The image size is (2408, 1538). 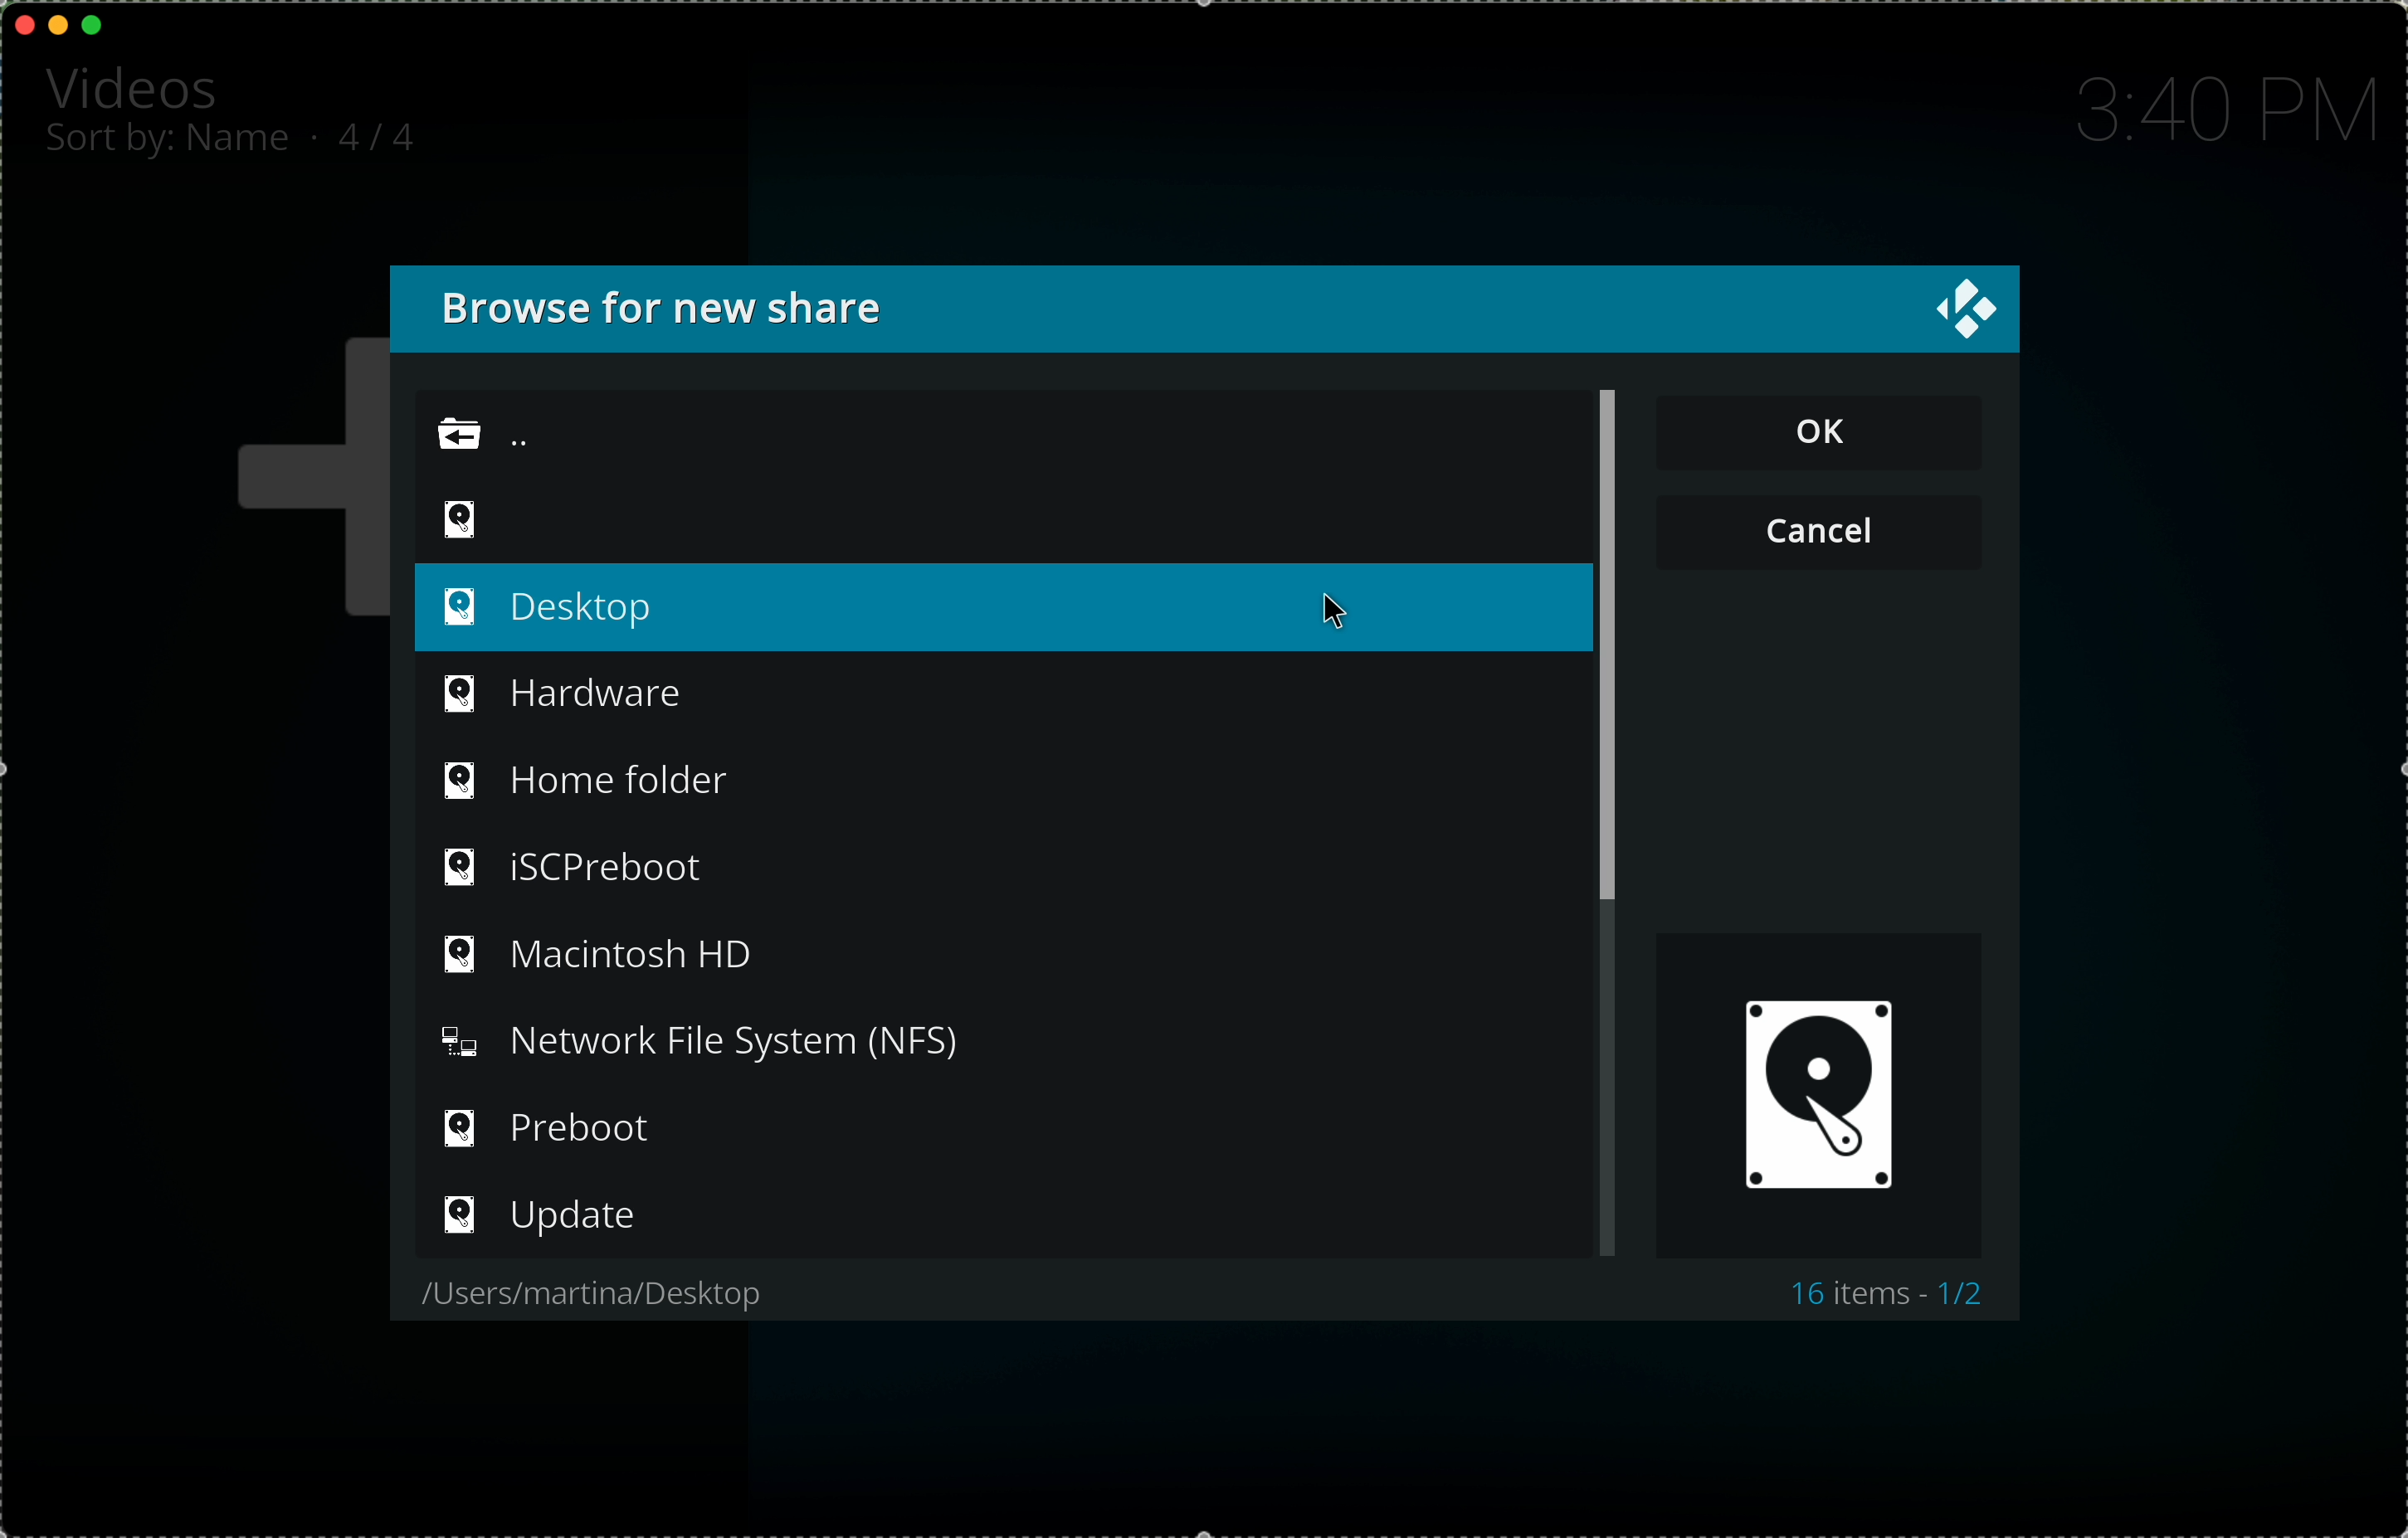 What do you see at coordinates (552, 1132) in the screenshot?
I see `preboot` at bounding box center [552, 1132].